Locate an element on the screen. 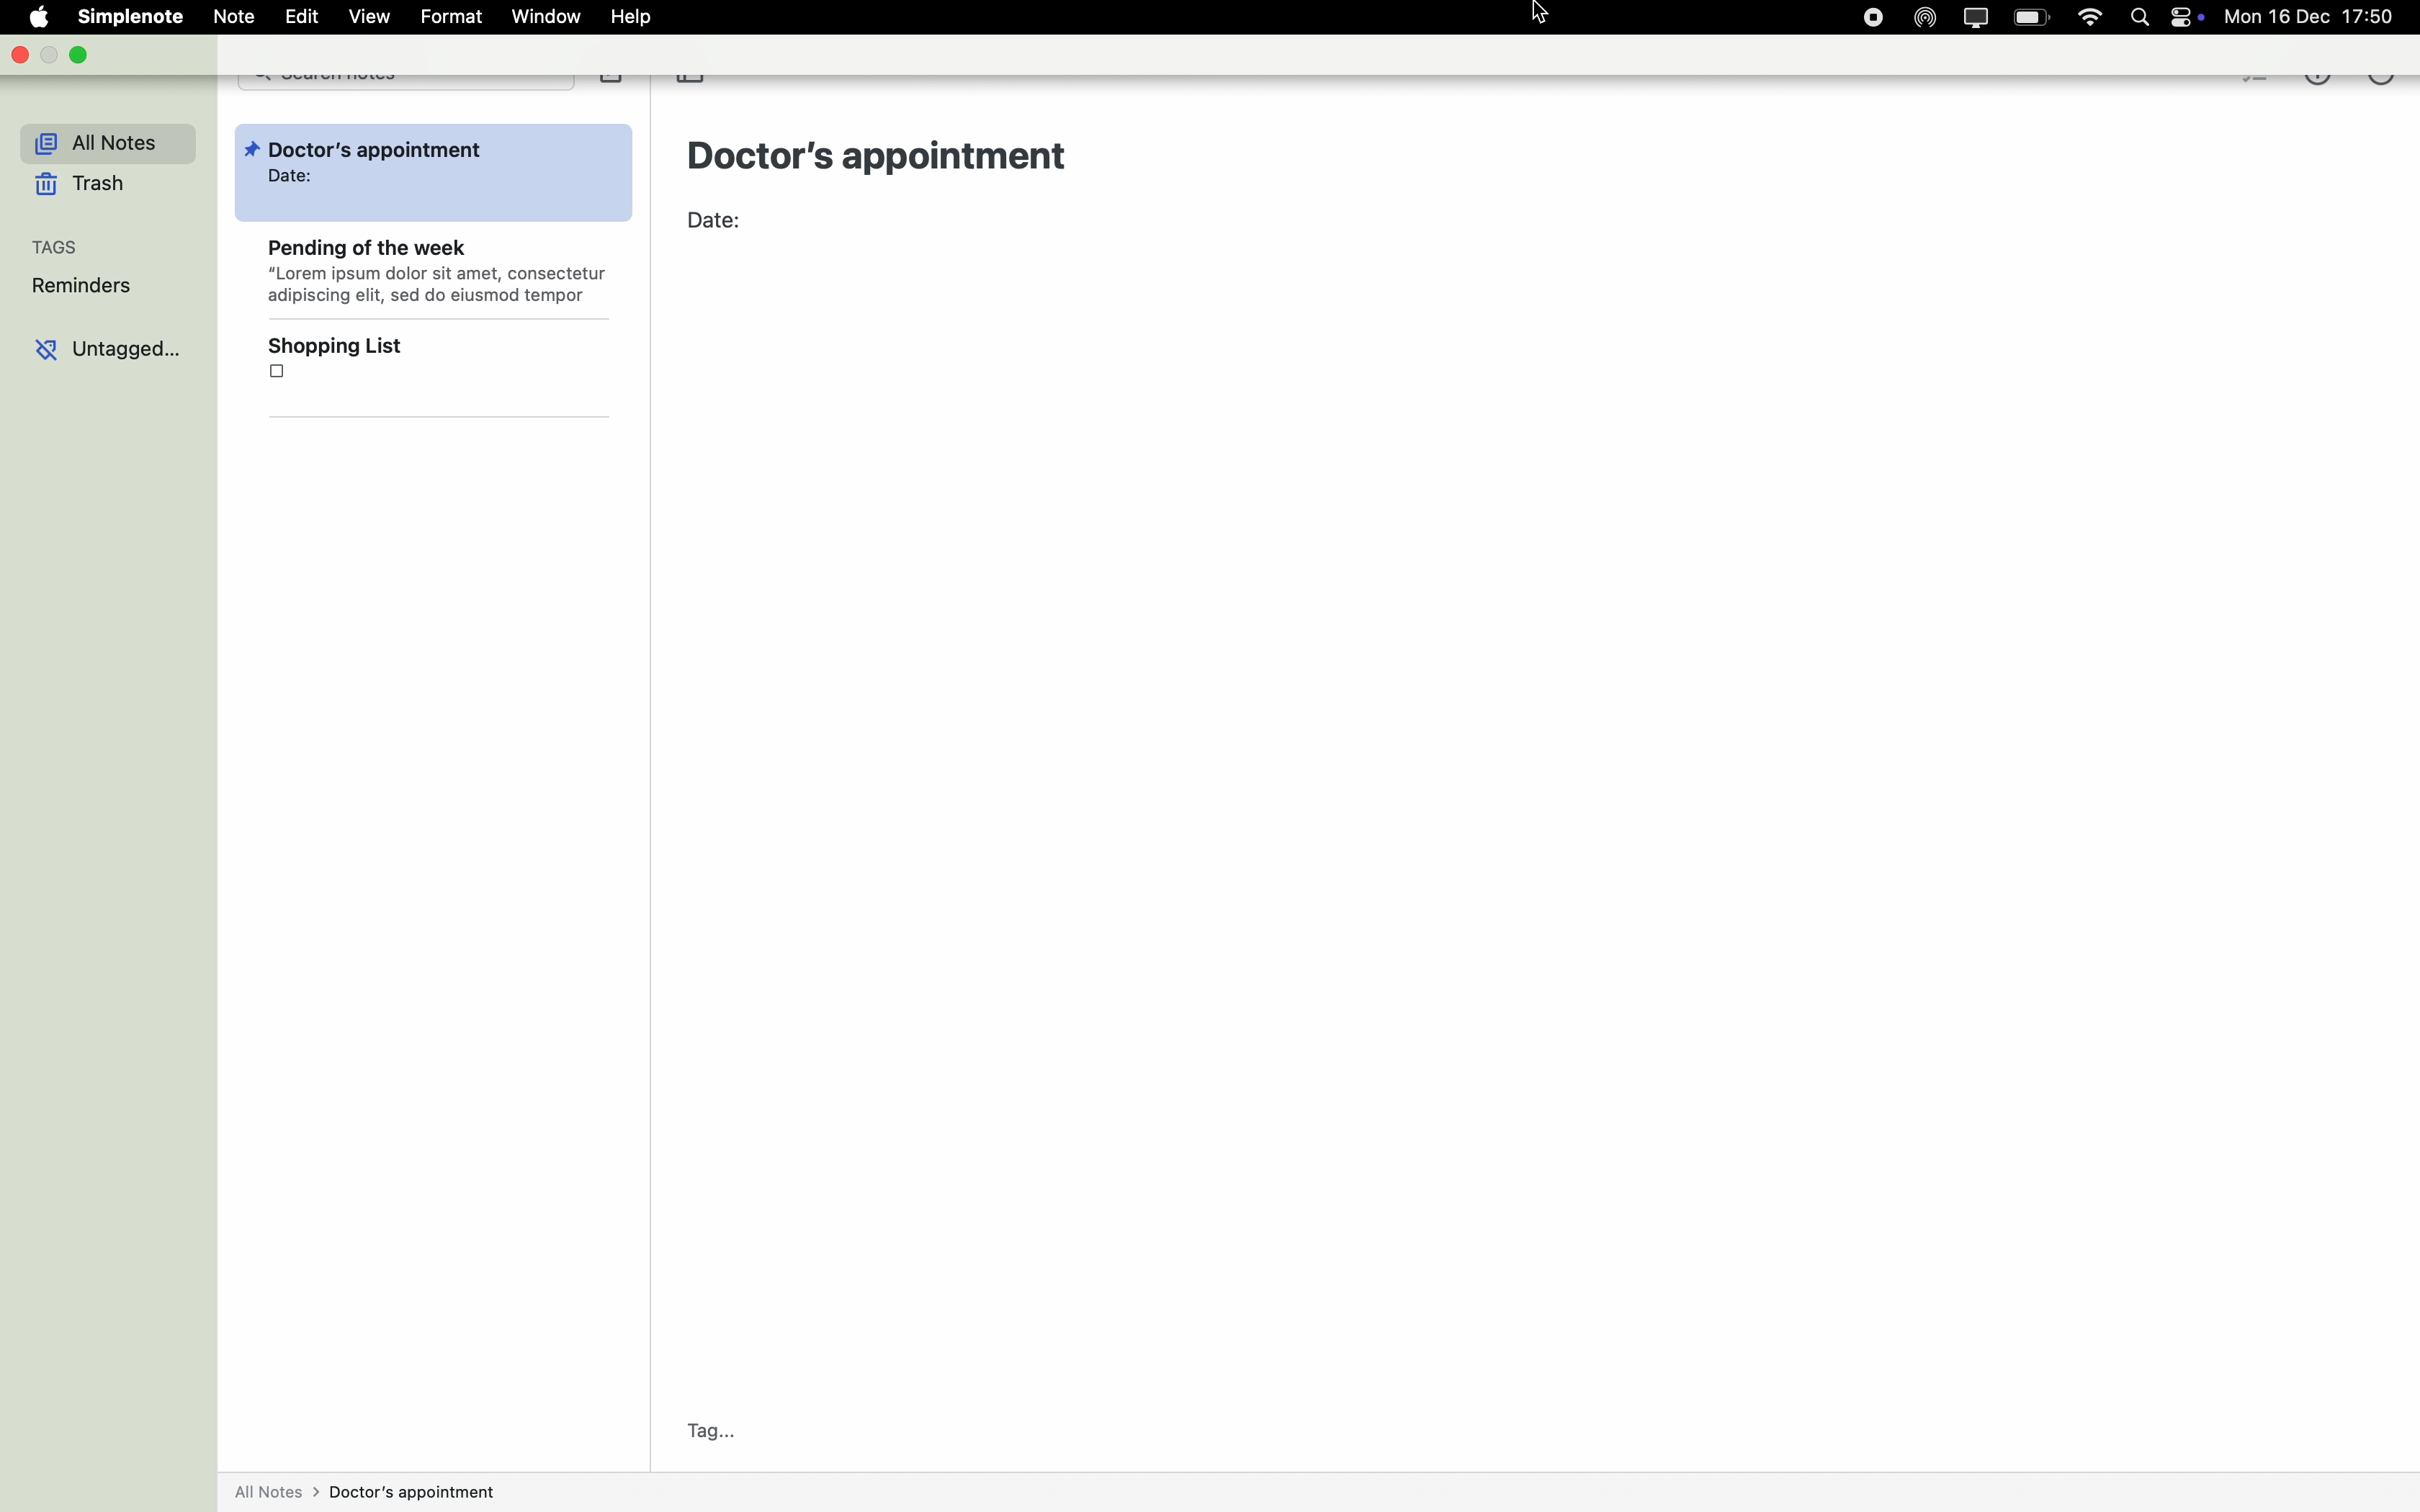  Airdrop is located at coordinates (1927, 18).